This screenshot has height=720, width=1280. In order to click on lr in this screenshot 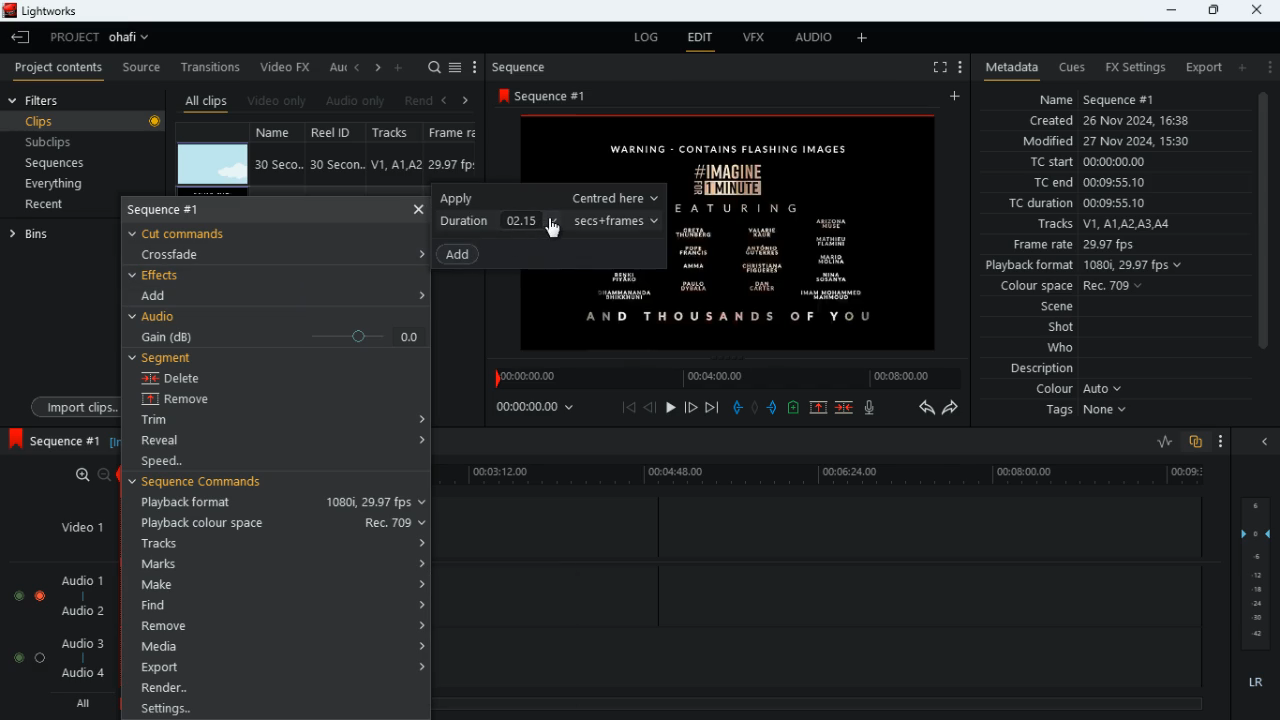, I will do `click(1258, 685)`.